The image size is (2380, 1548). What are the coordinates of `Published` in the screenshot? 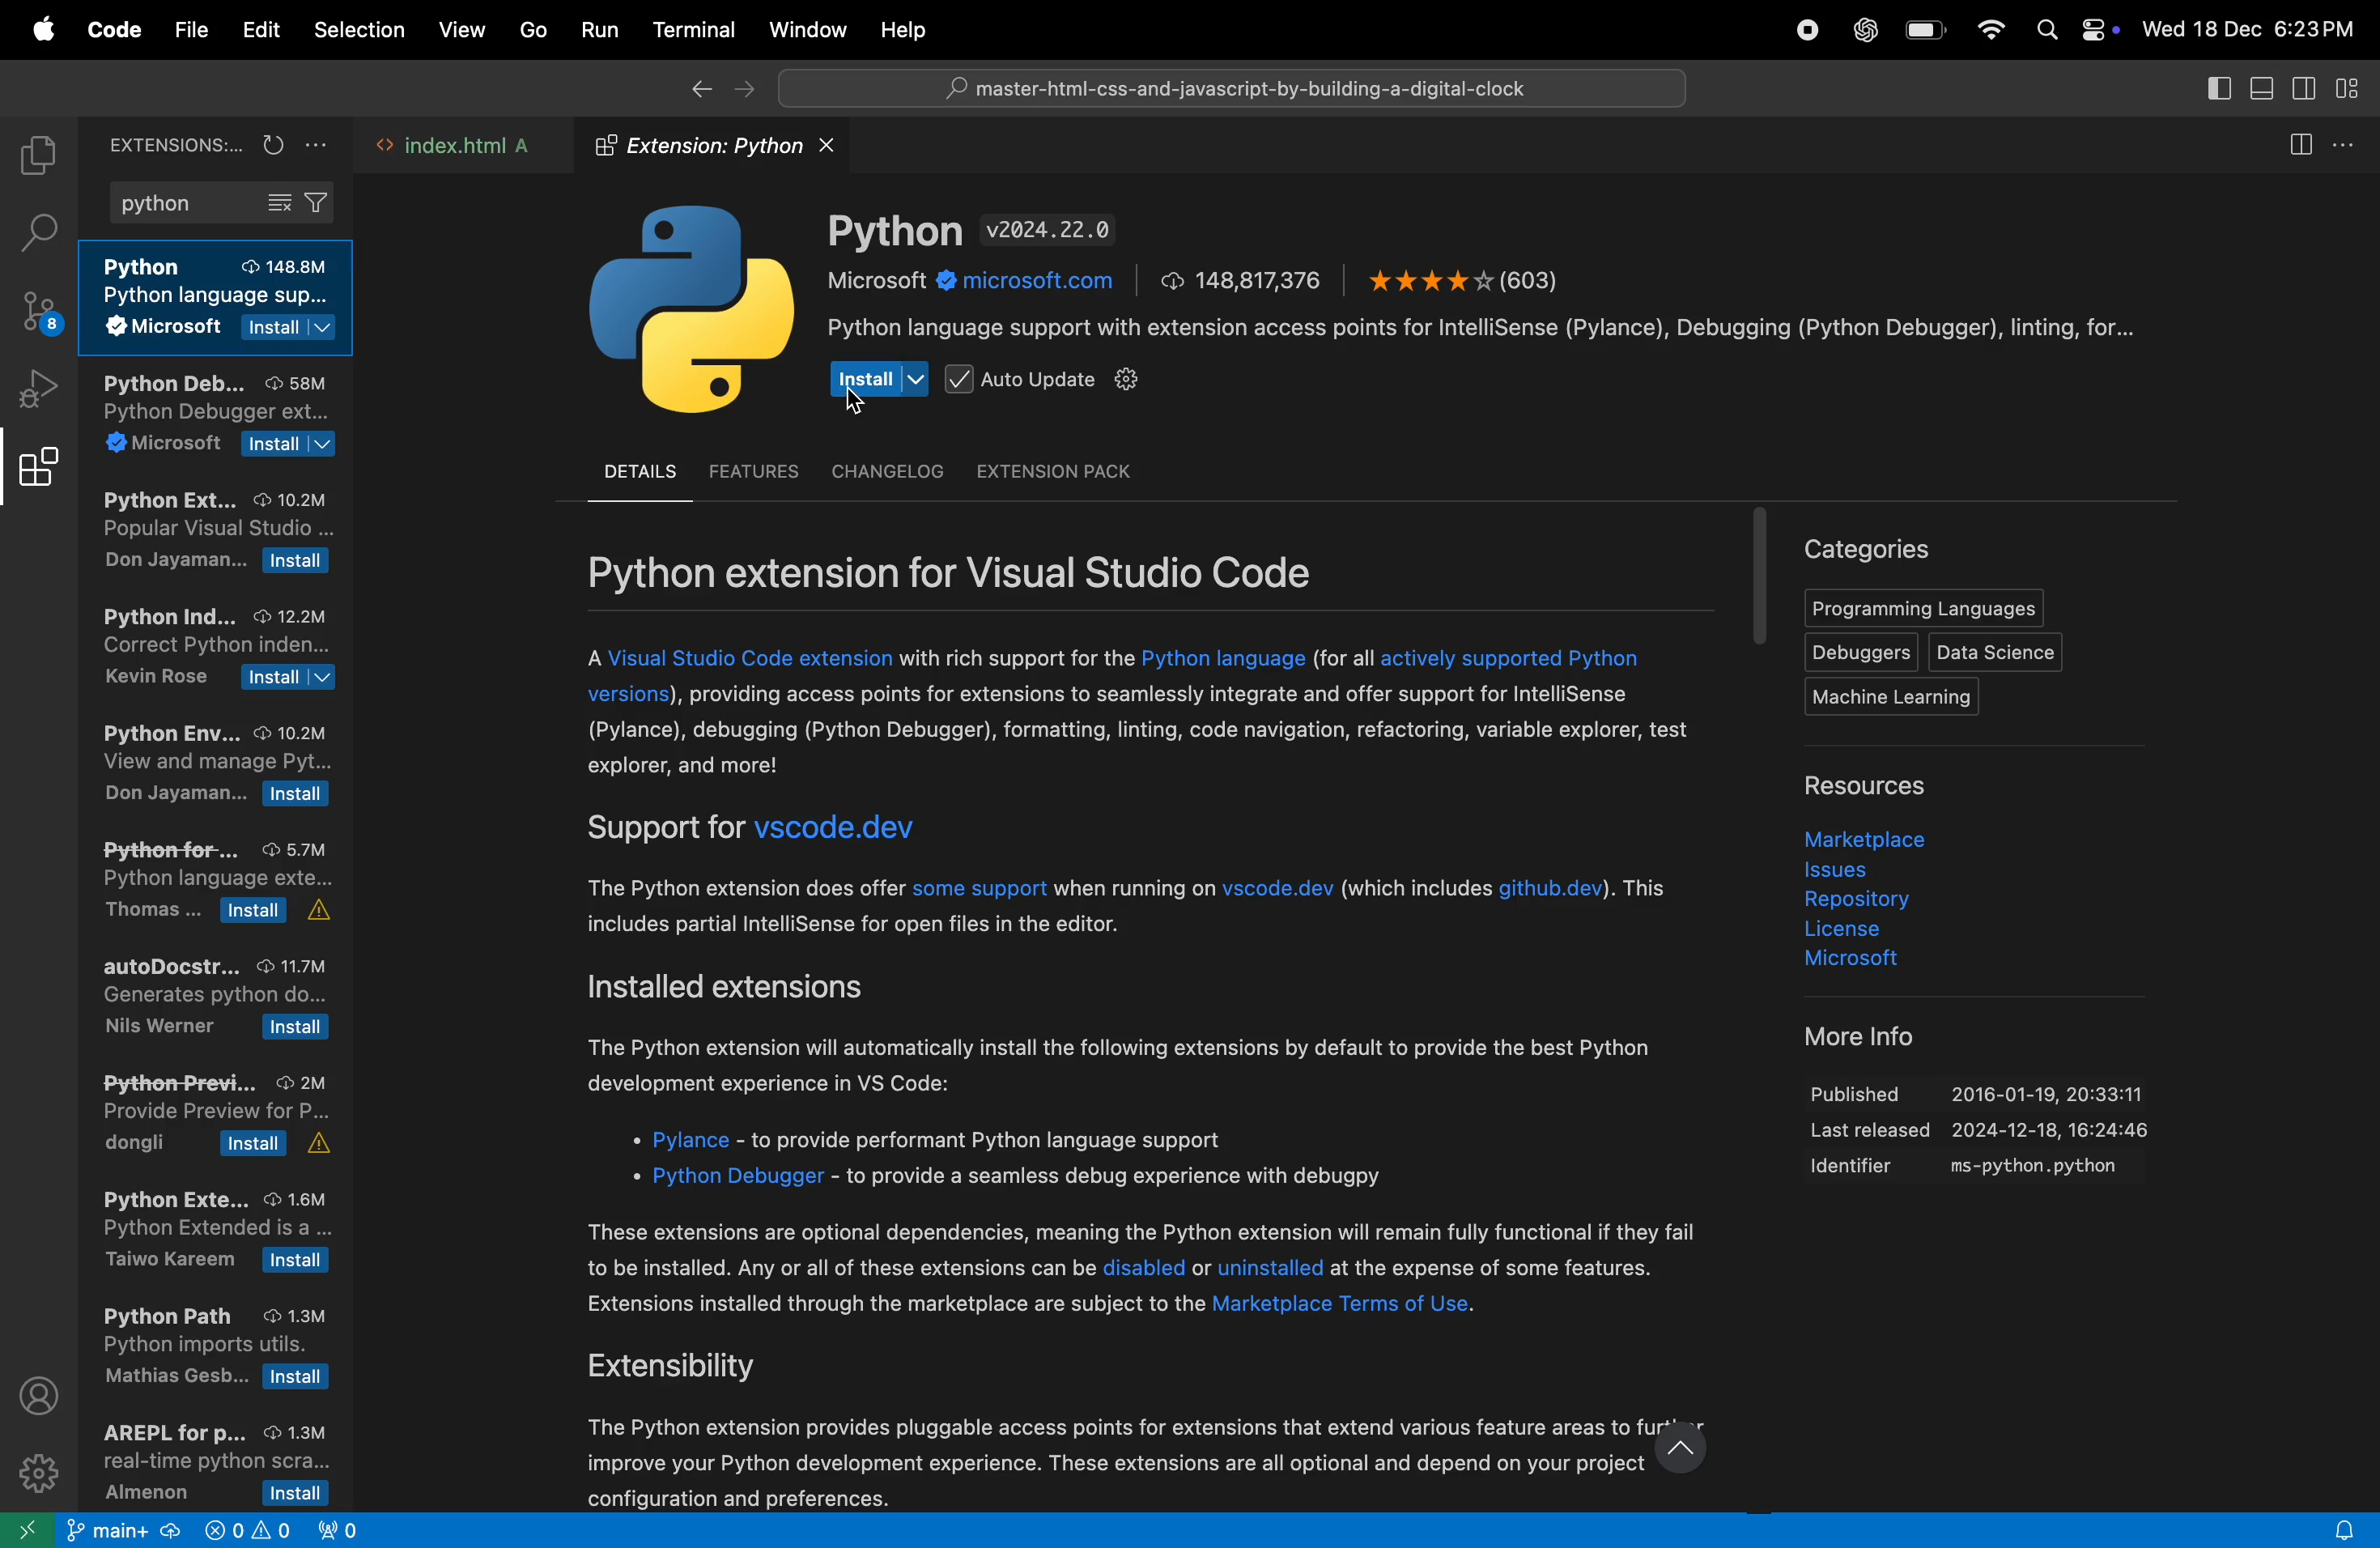 It's located at (1995, 1087).